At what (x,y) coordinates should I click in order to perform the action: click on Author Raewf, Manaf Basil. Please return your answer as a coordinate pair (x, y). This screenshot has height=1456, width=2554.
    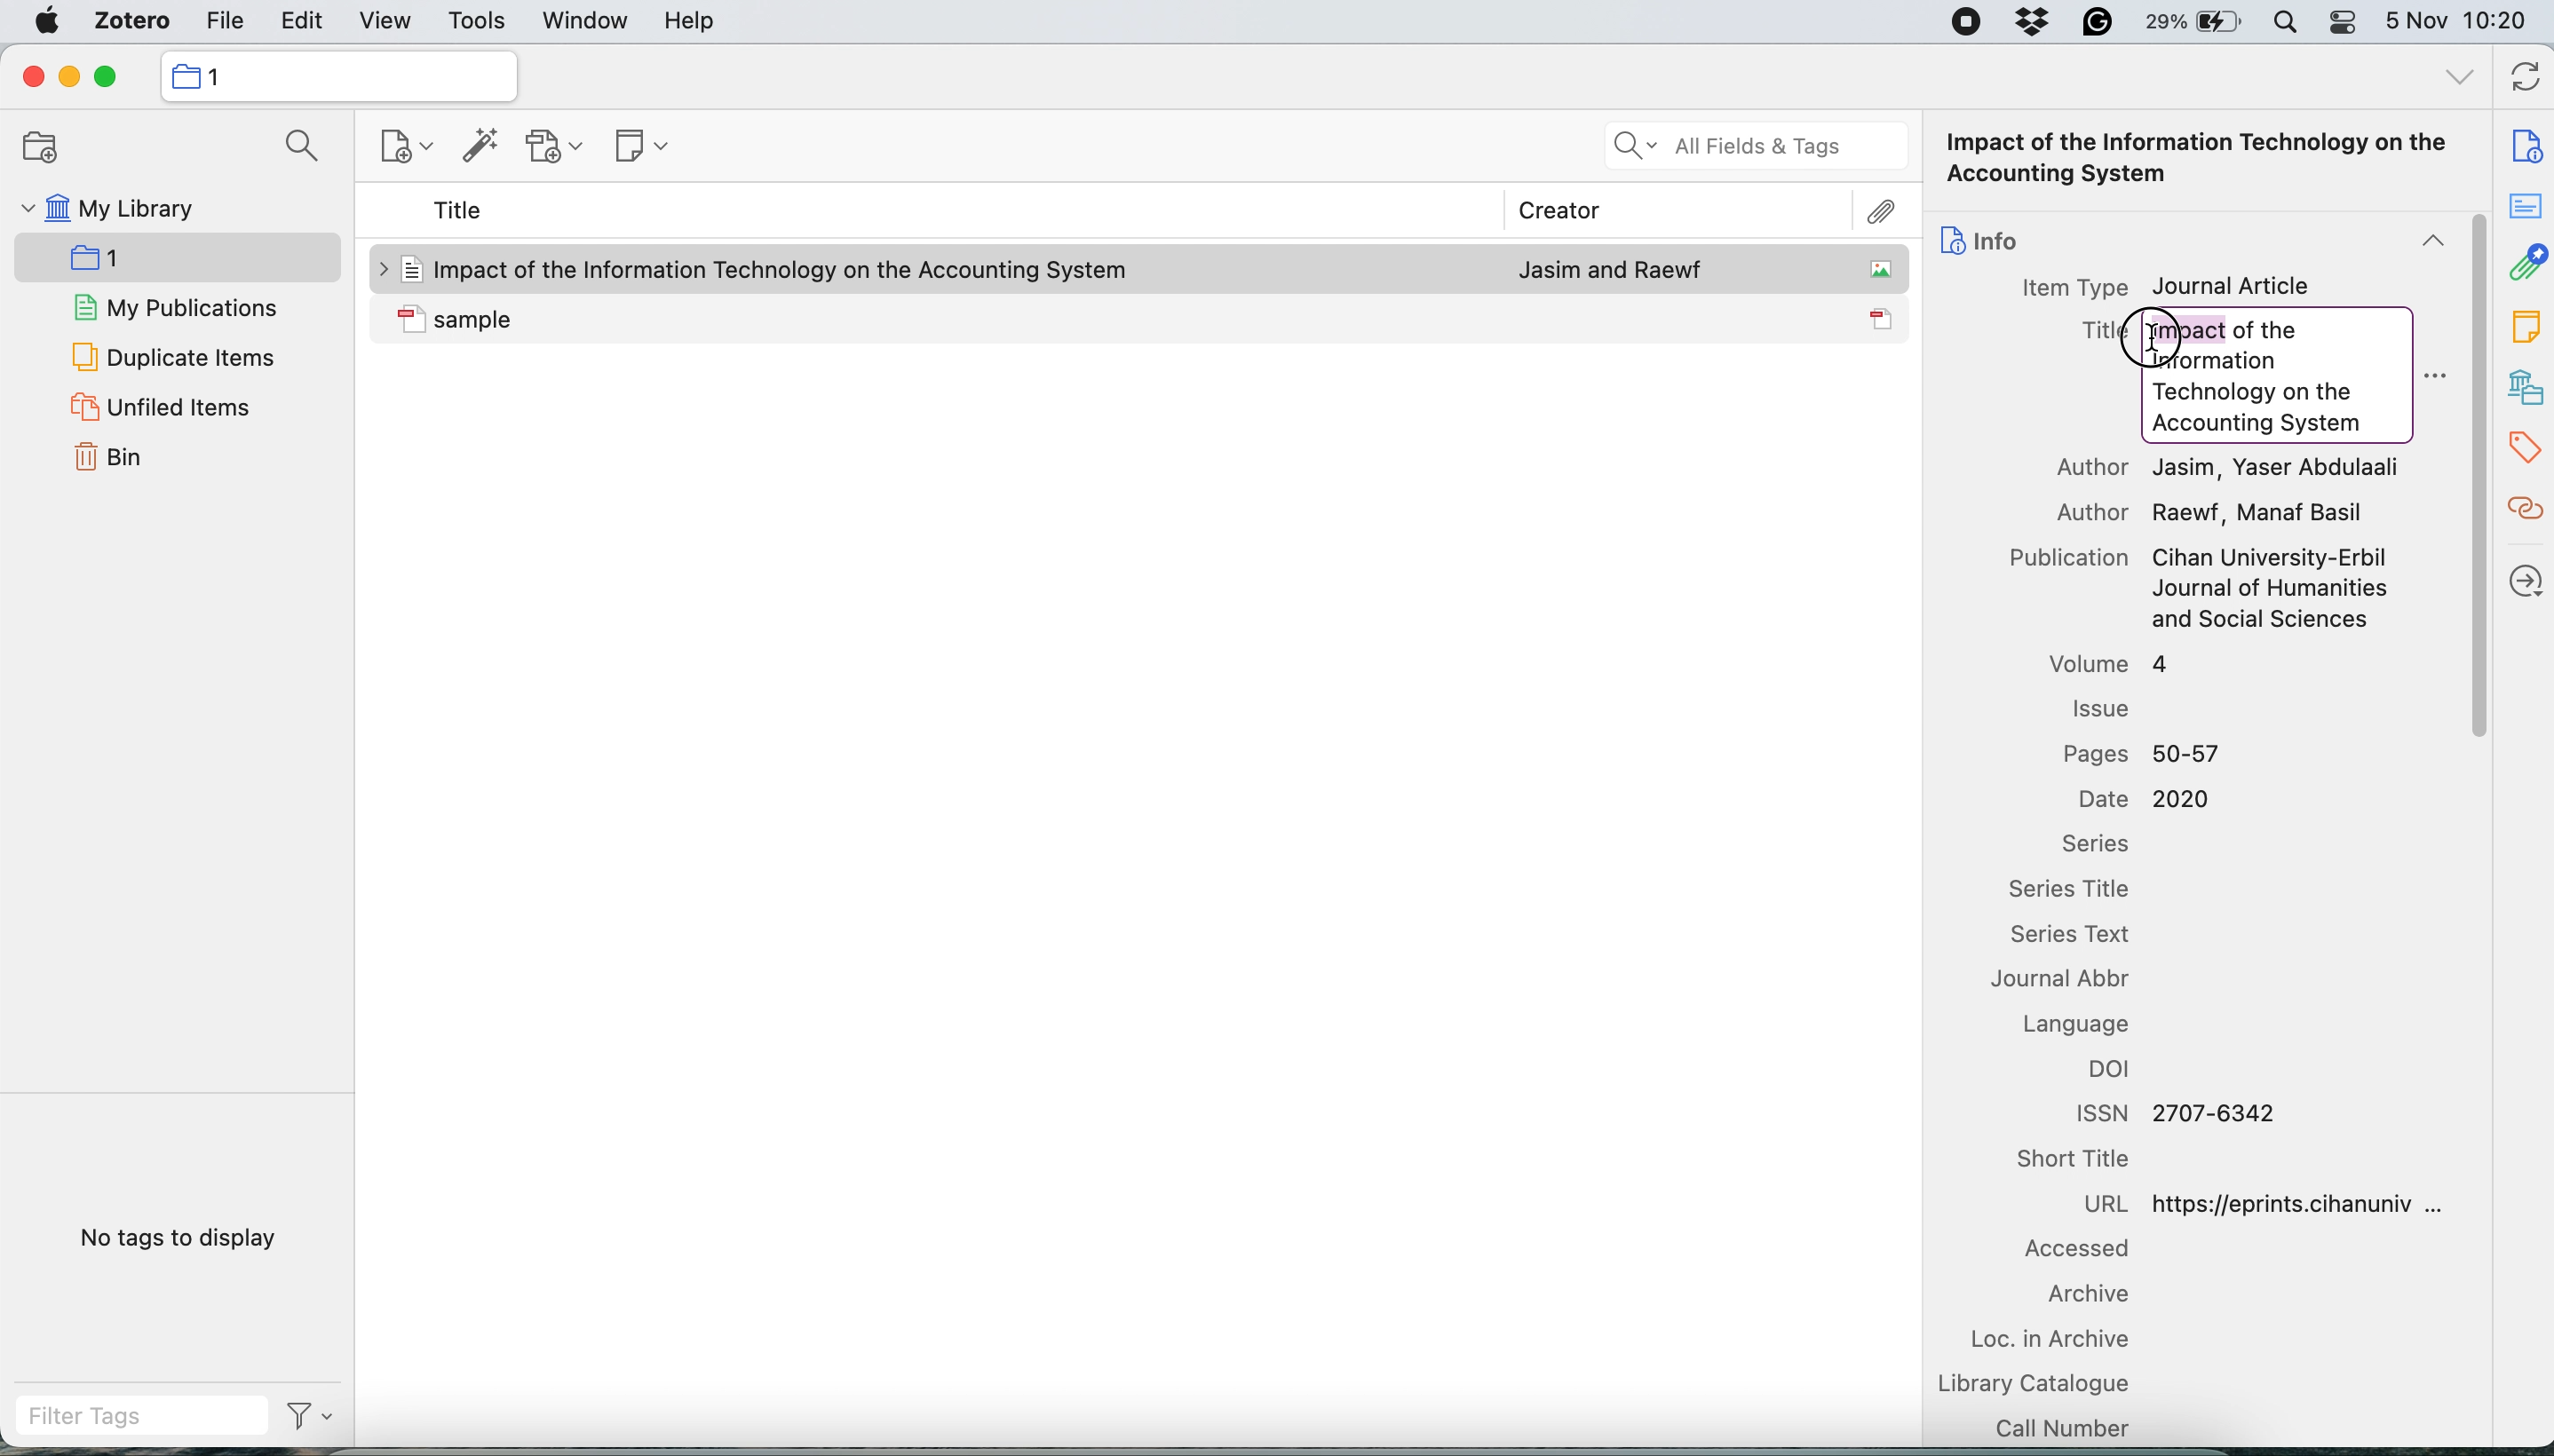
    Looking at the image, I should click on (2211, 513).